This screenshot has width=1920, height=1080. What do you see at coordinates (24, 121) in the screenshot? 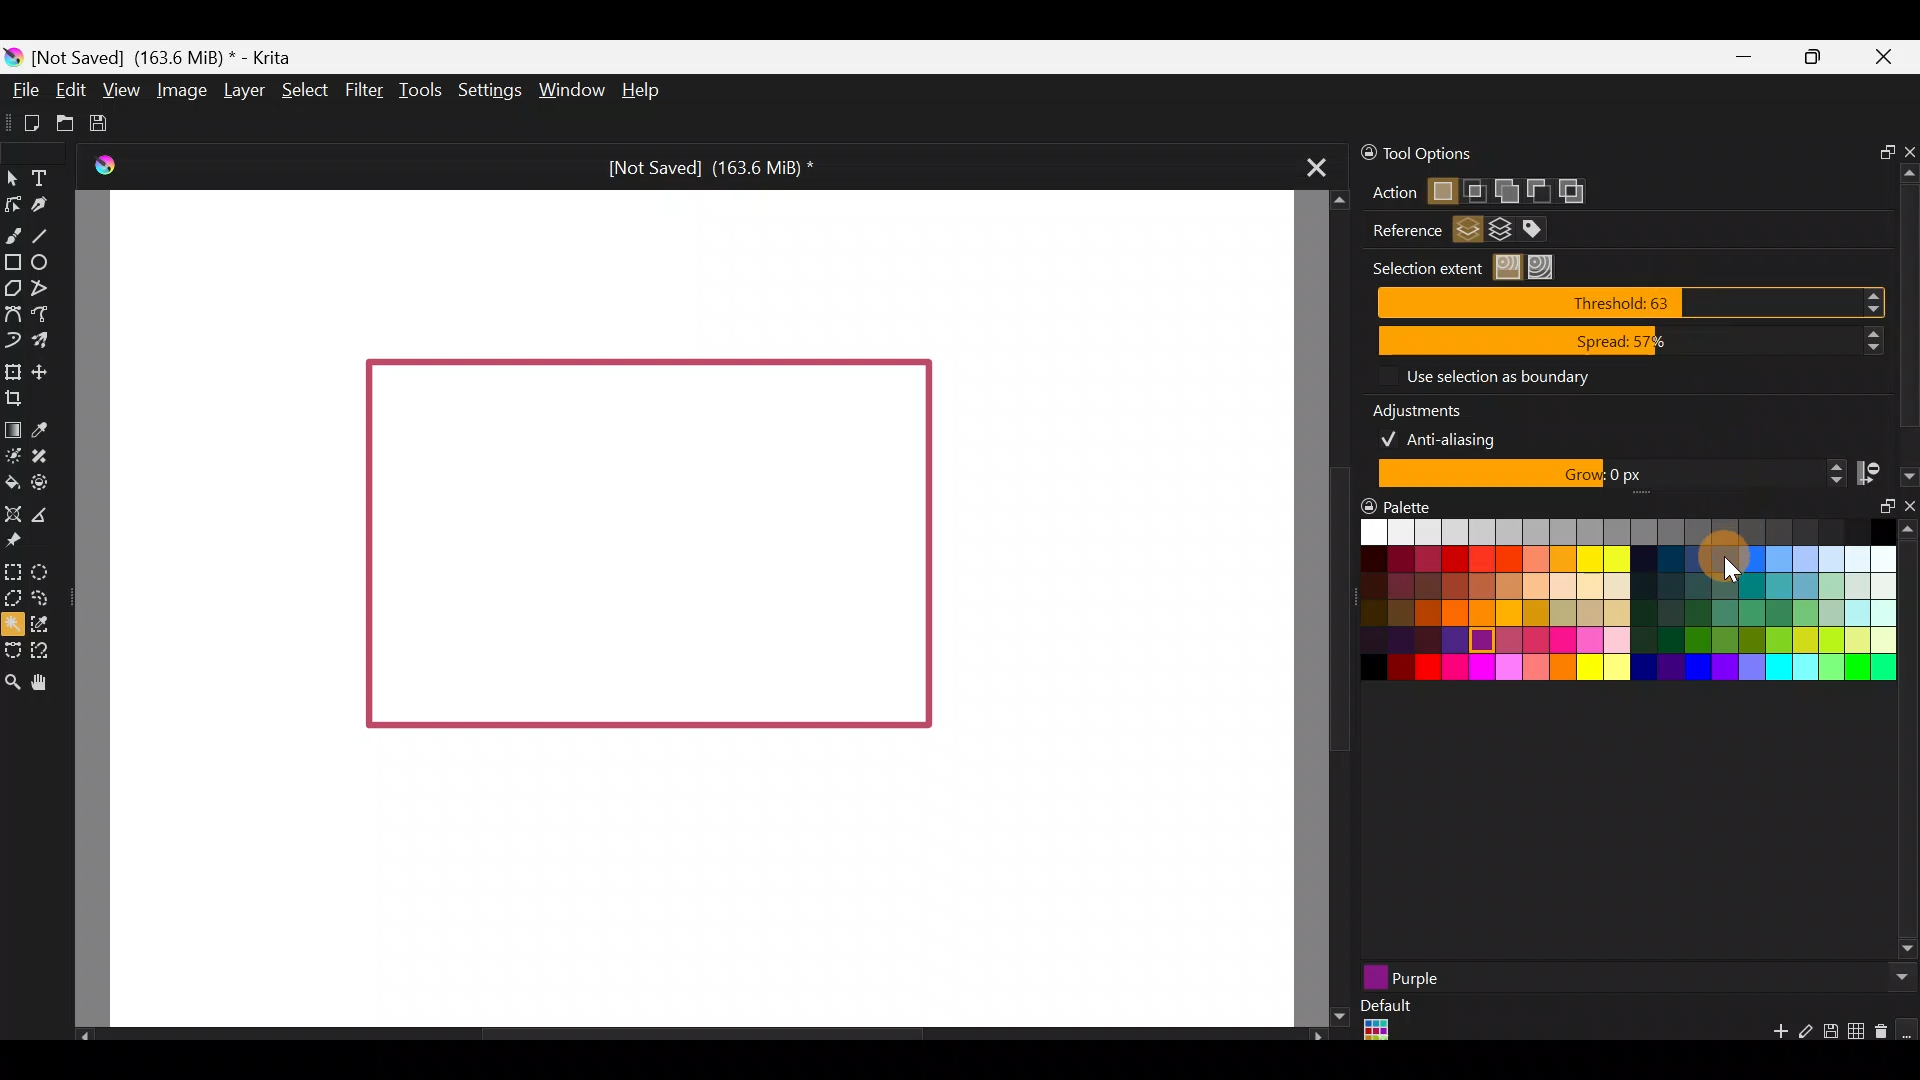
I see `Create new document` at bounding box center [24, 121].